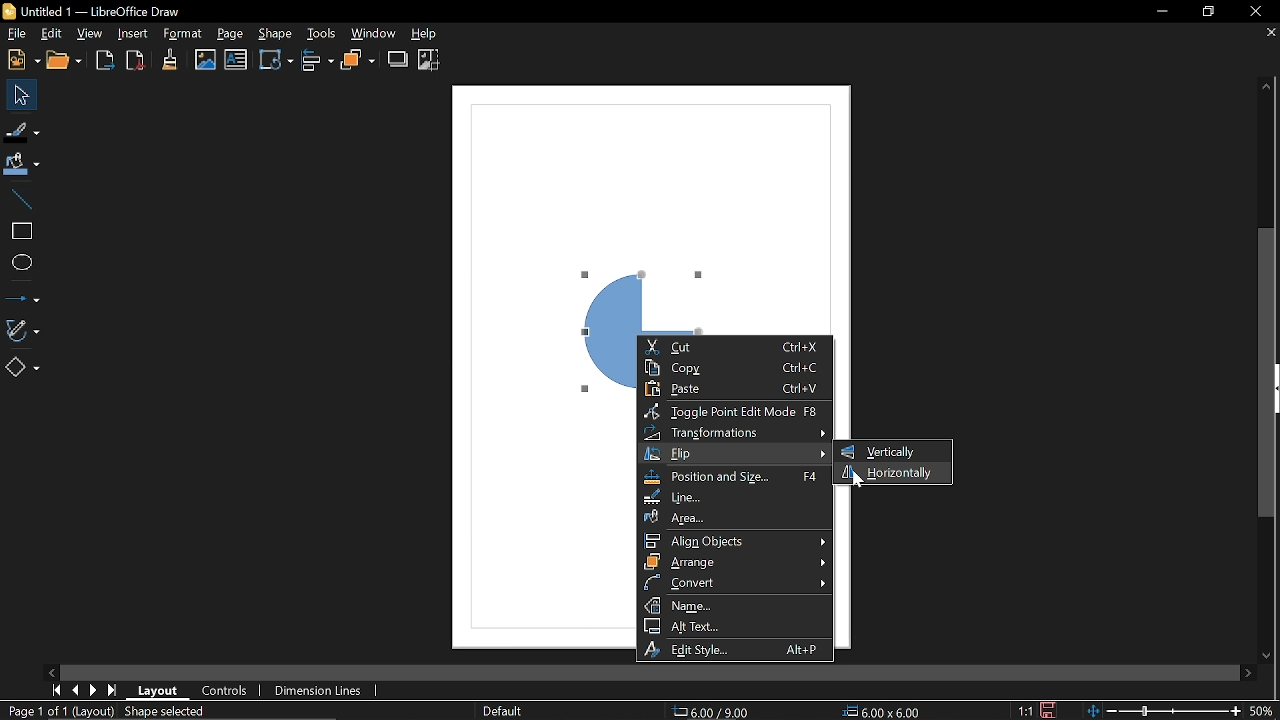 This screenshot has height=720, width=1280. What do you see at coordinates (889, 473) in the screenshot?
I see `Horizontally` at bounding box center [889, 473].